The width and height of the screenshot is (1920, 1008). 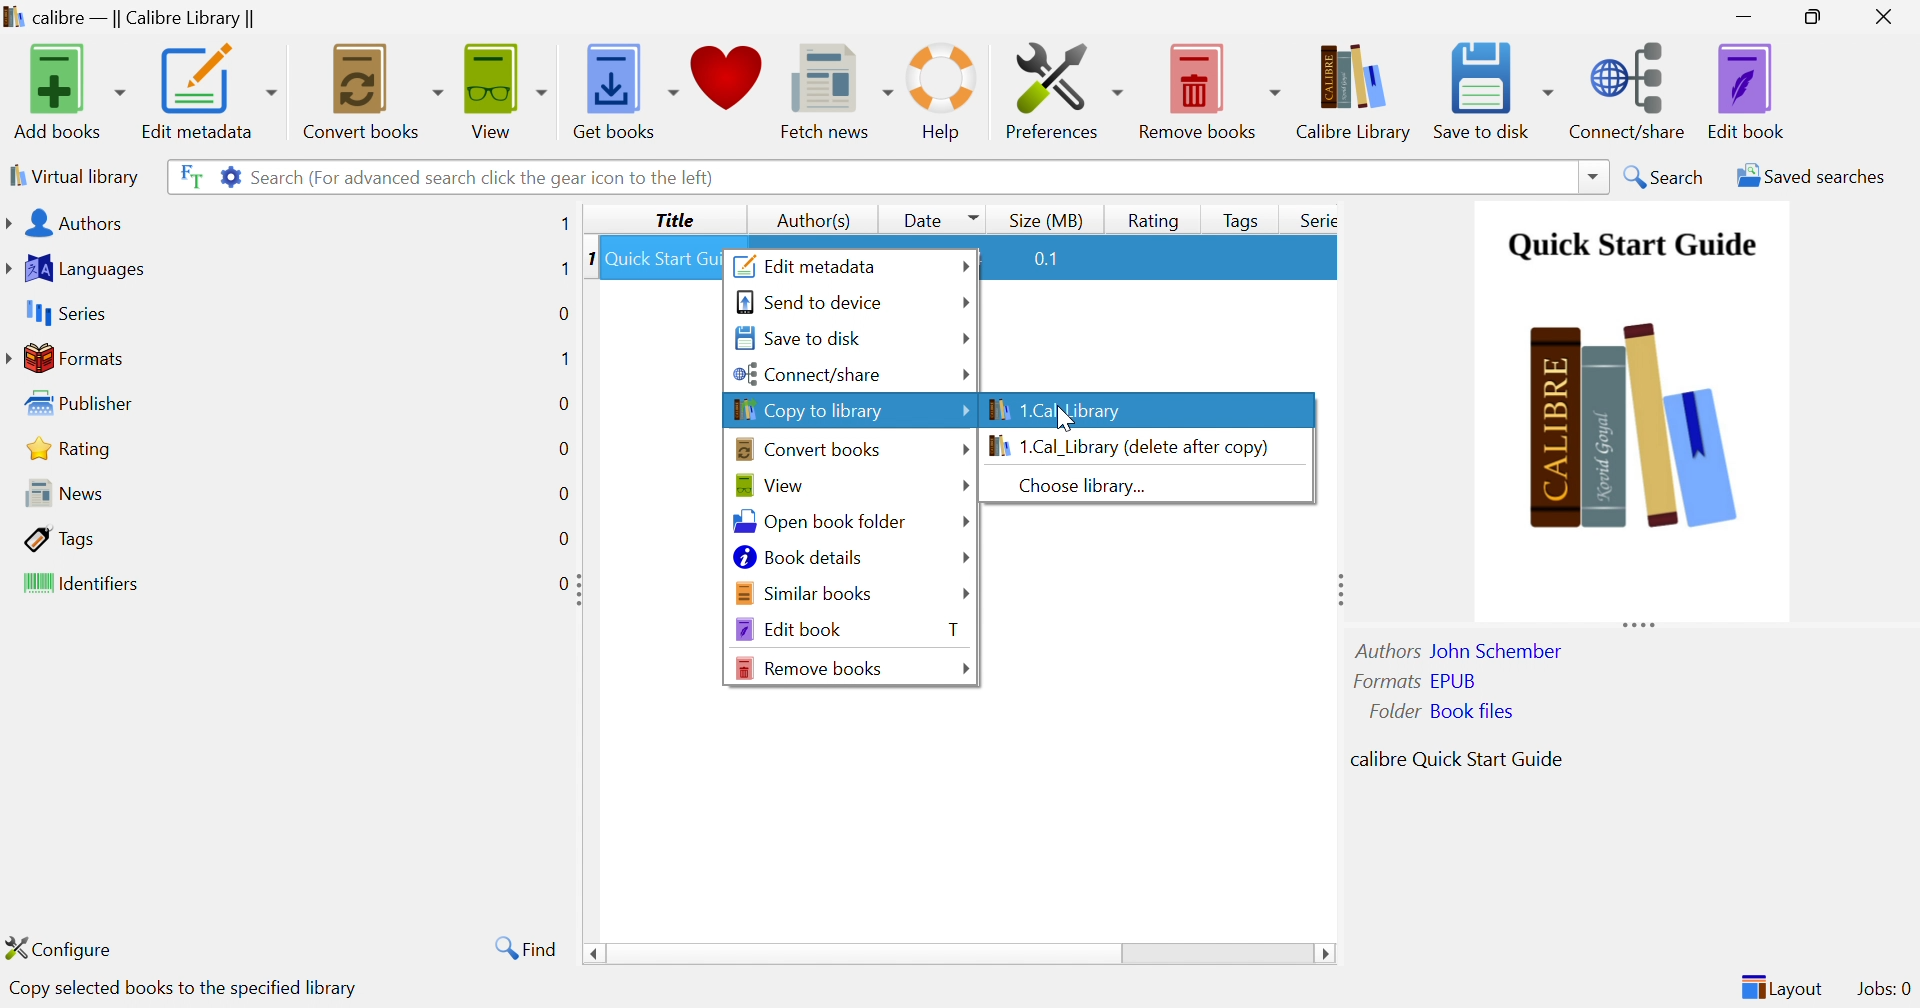 I want to click on Drop Down, so click(x=965, y=668).